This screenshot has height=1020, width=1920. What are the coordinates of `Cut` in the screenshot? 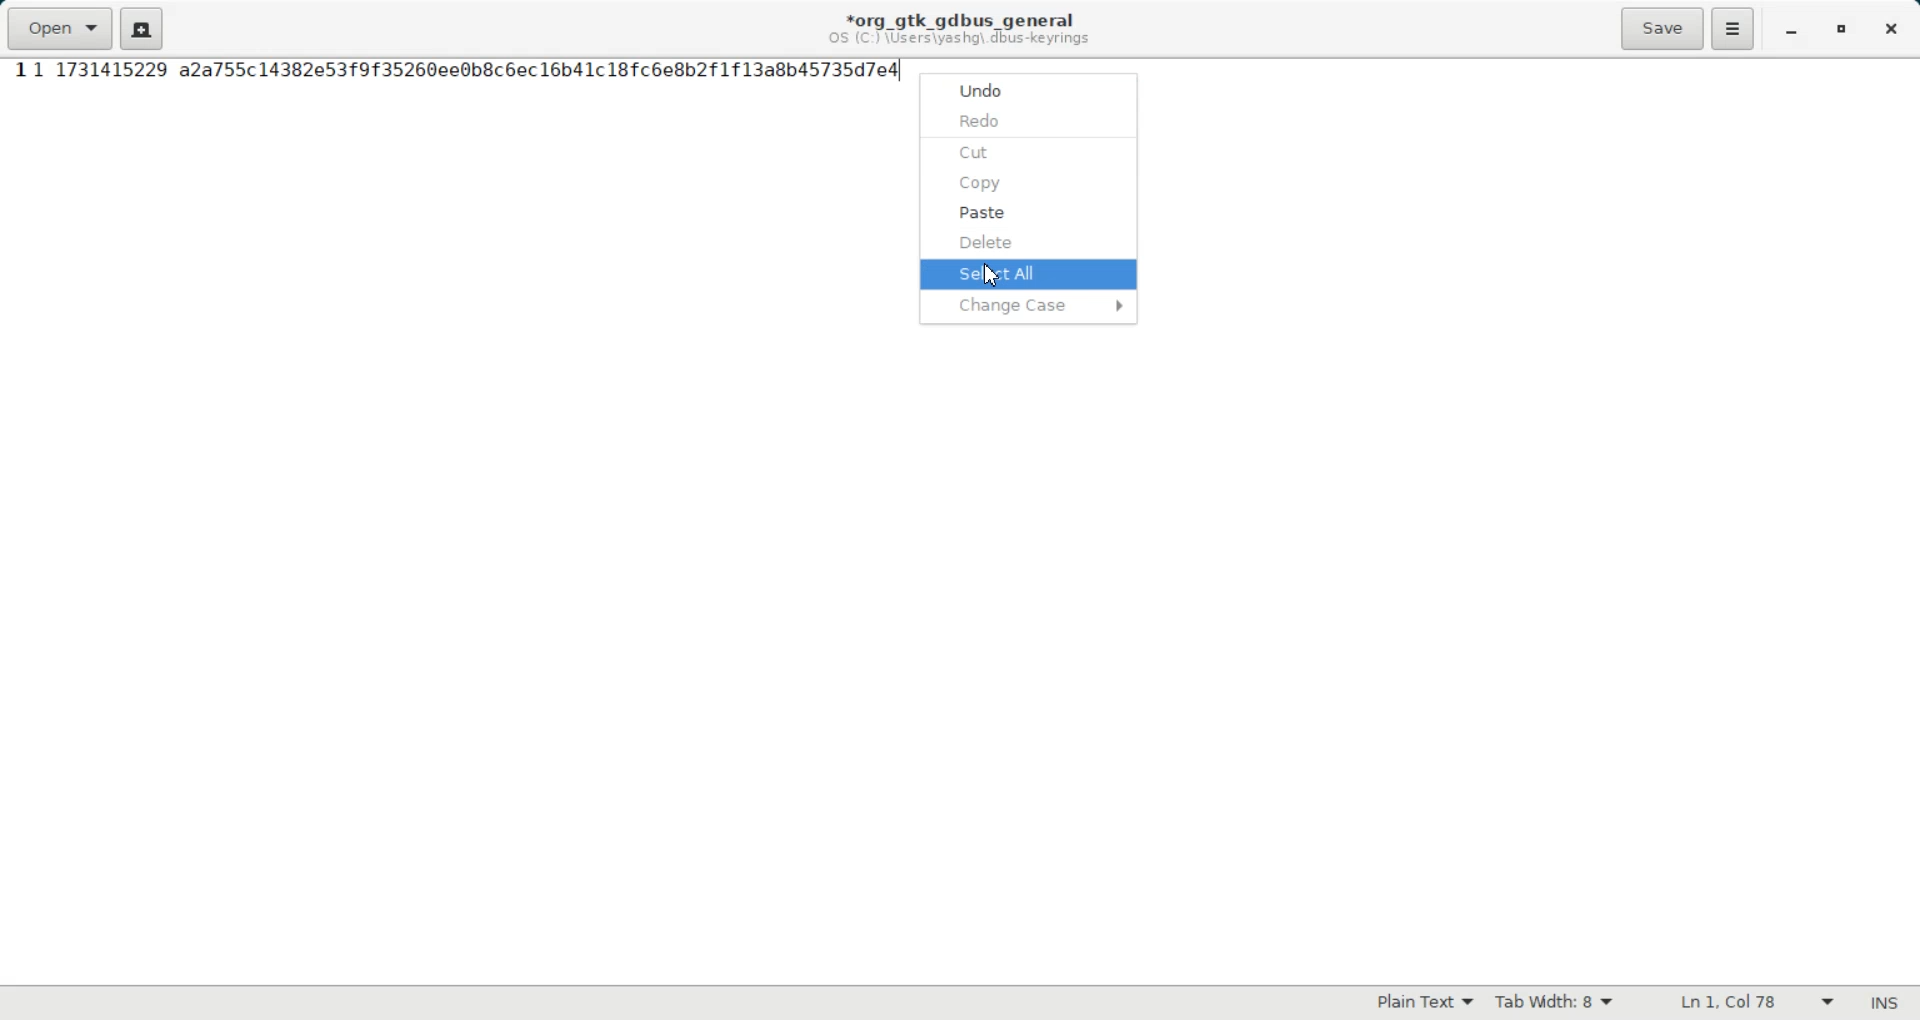 It's located at (1028, 151).